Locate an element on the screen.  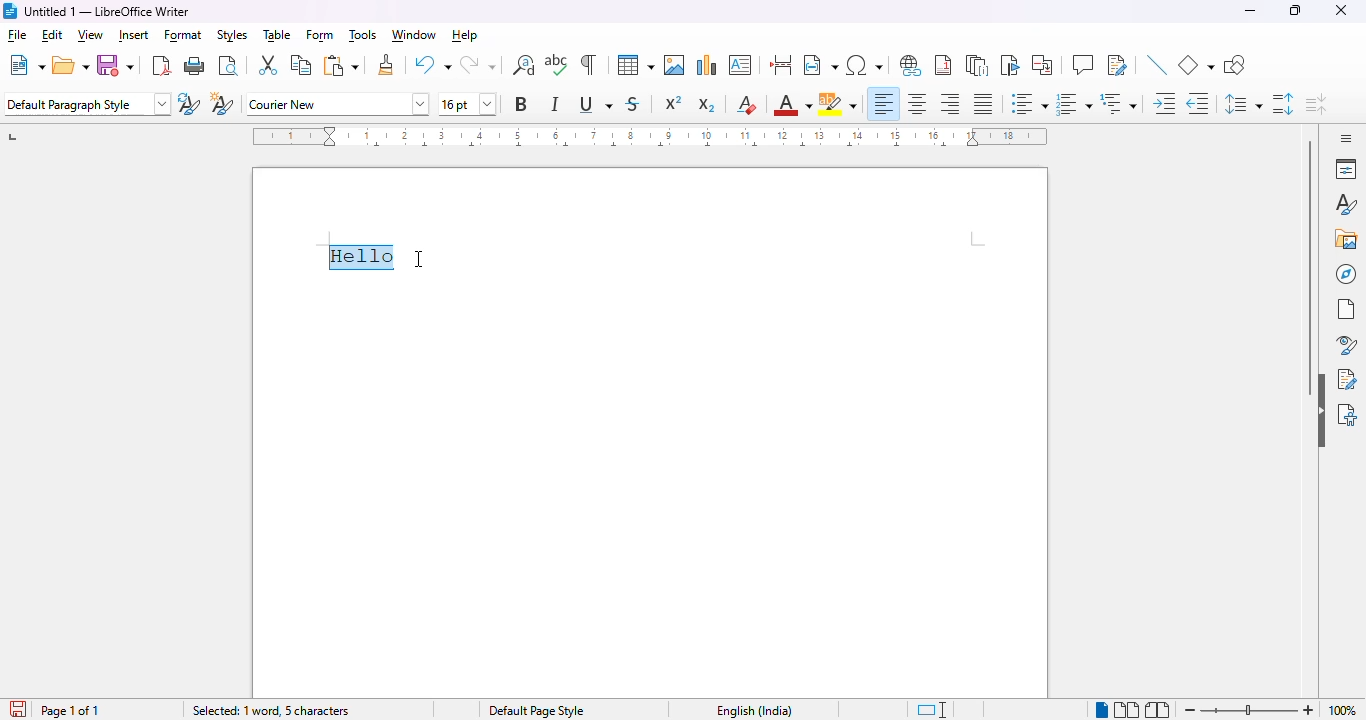
hello is located at coordinates (363, 257).